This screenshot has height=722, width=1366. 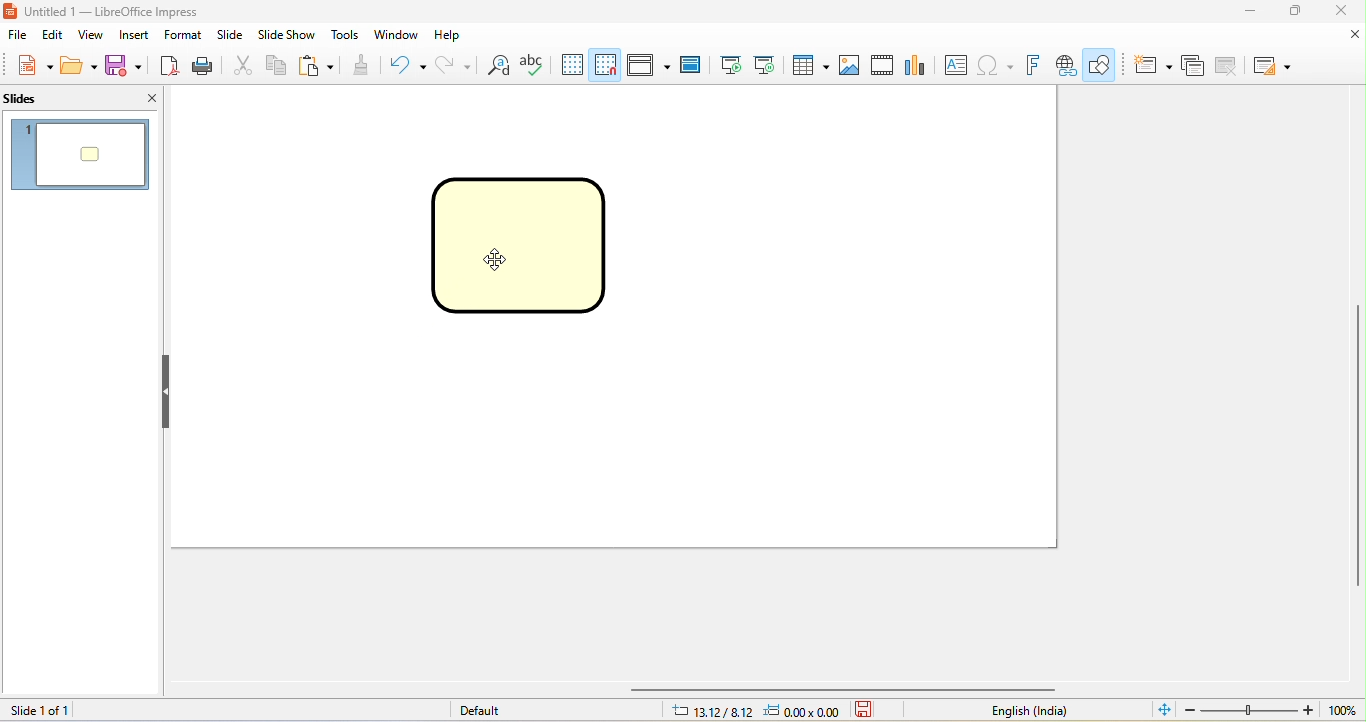 I want to click on hyperlink, so click(x=1066, y=65).